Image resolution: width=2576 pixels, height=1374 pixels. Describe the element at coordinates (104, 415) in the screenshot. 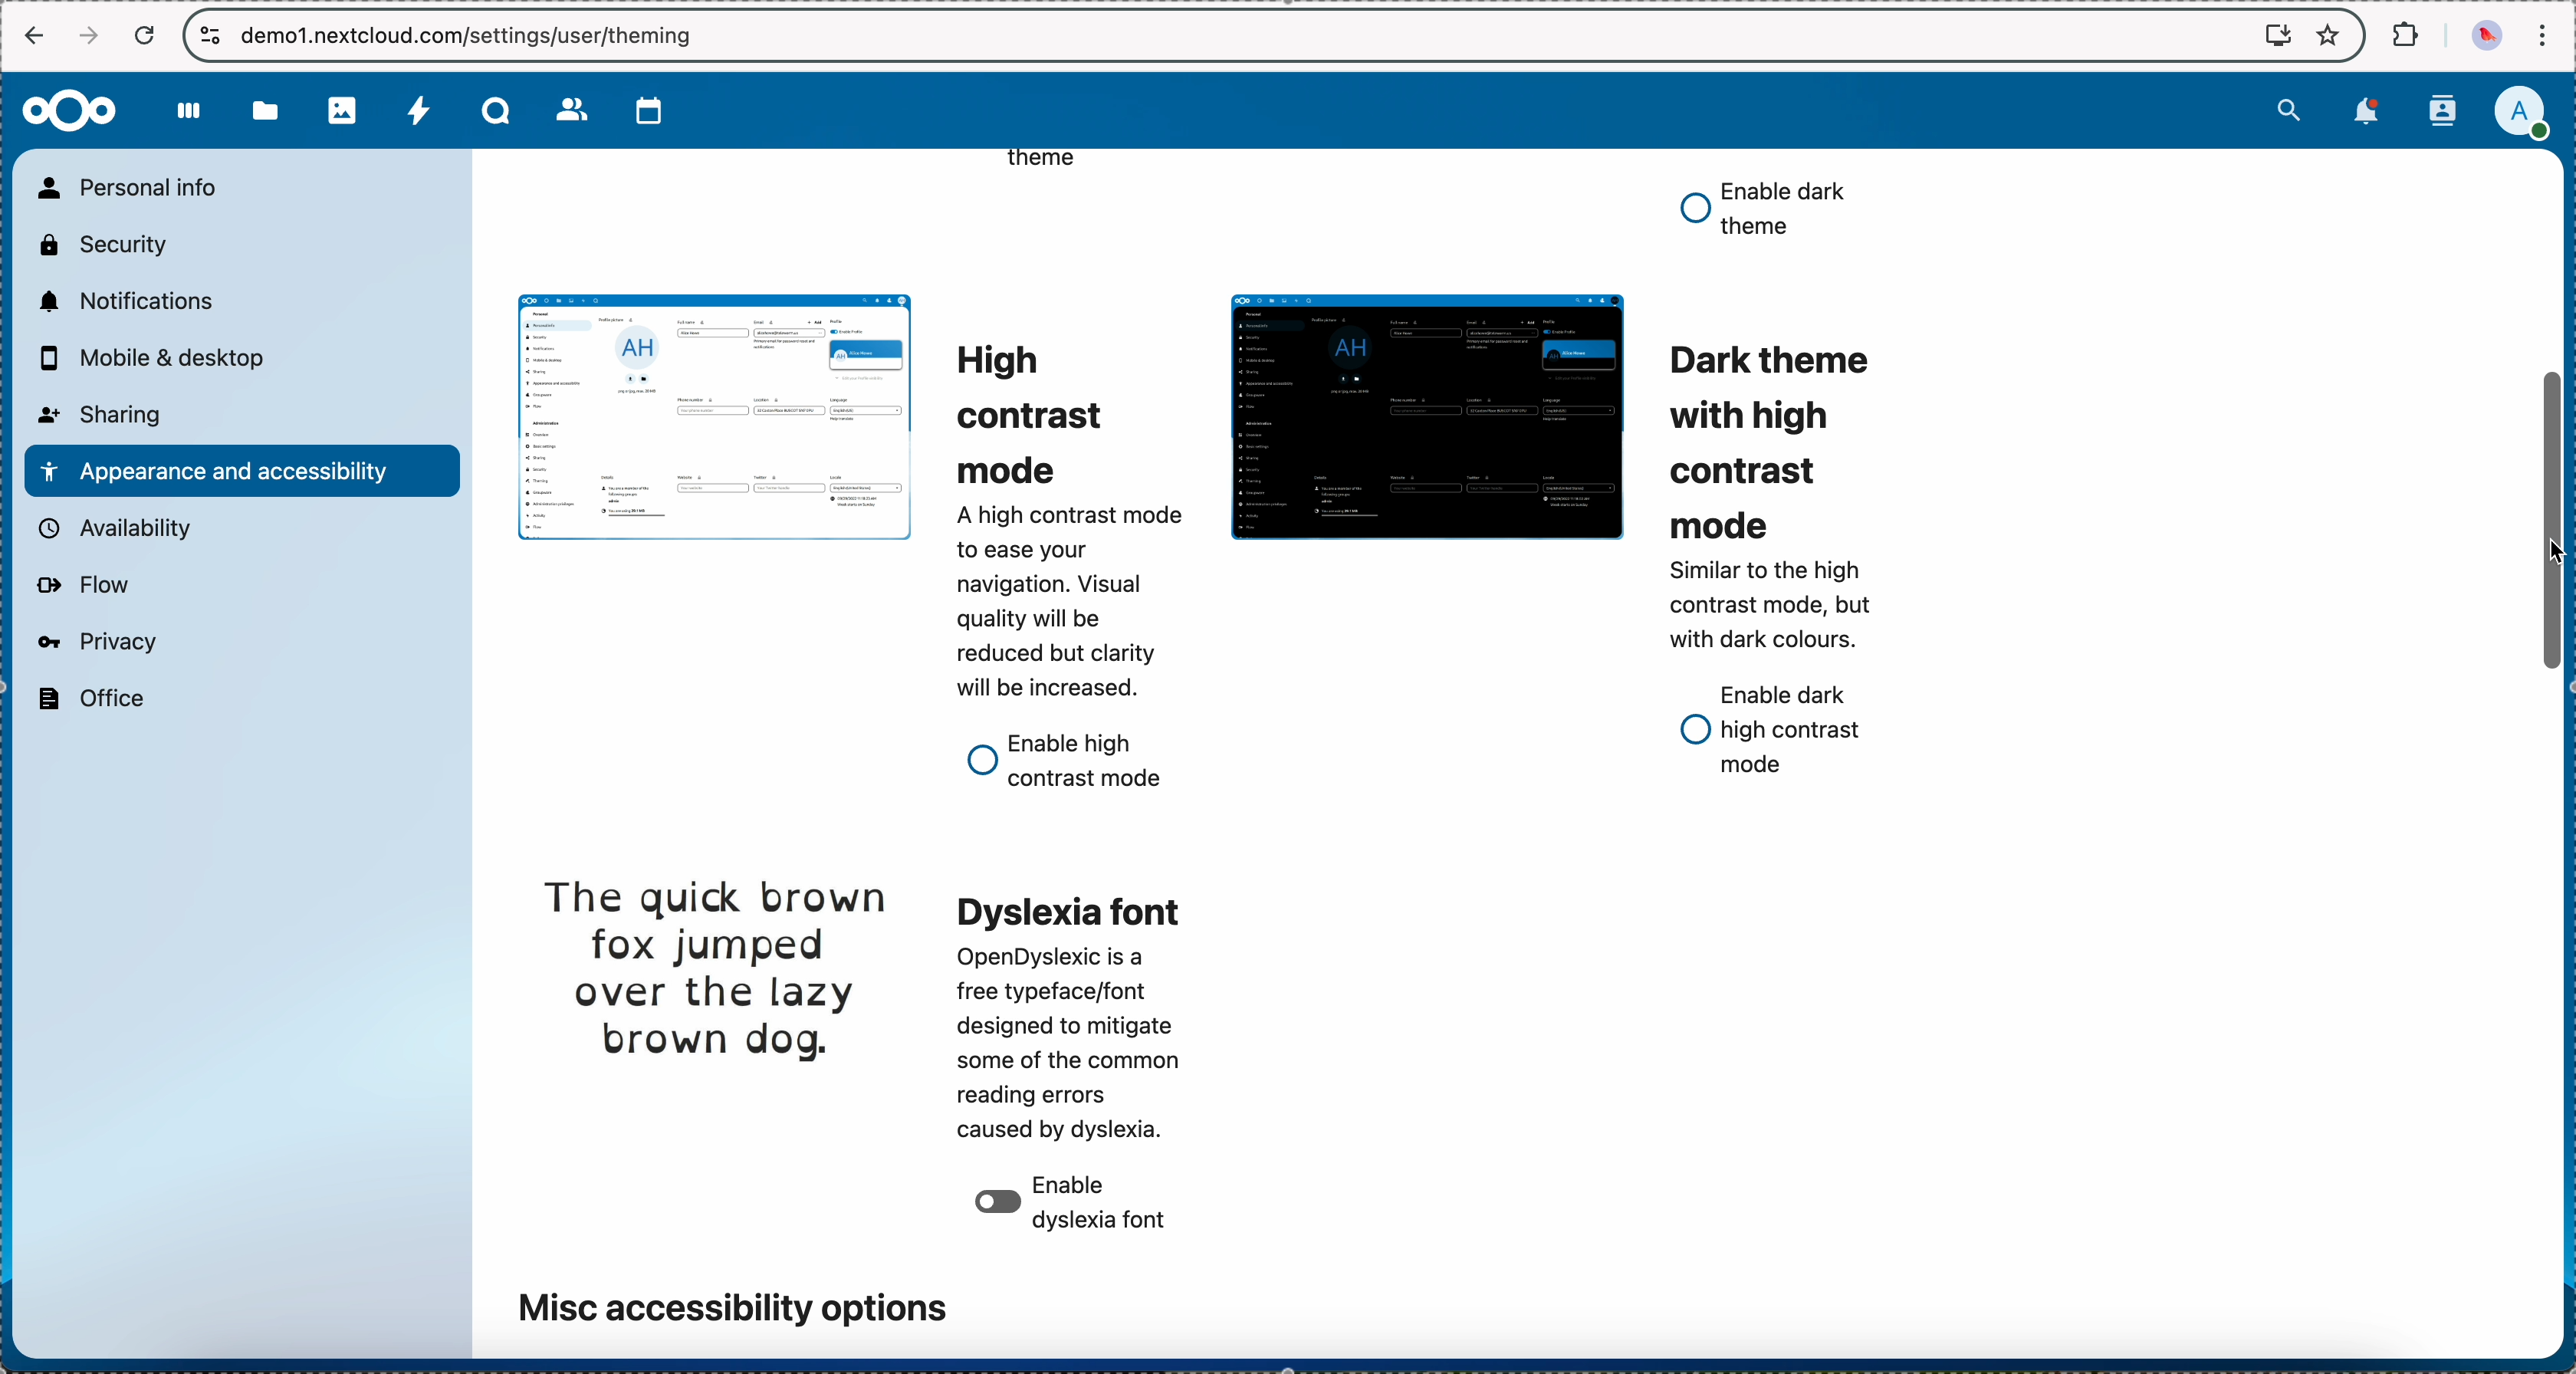

I see `sharing` at that location.